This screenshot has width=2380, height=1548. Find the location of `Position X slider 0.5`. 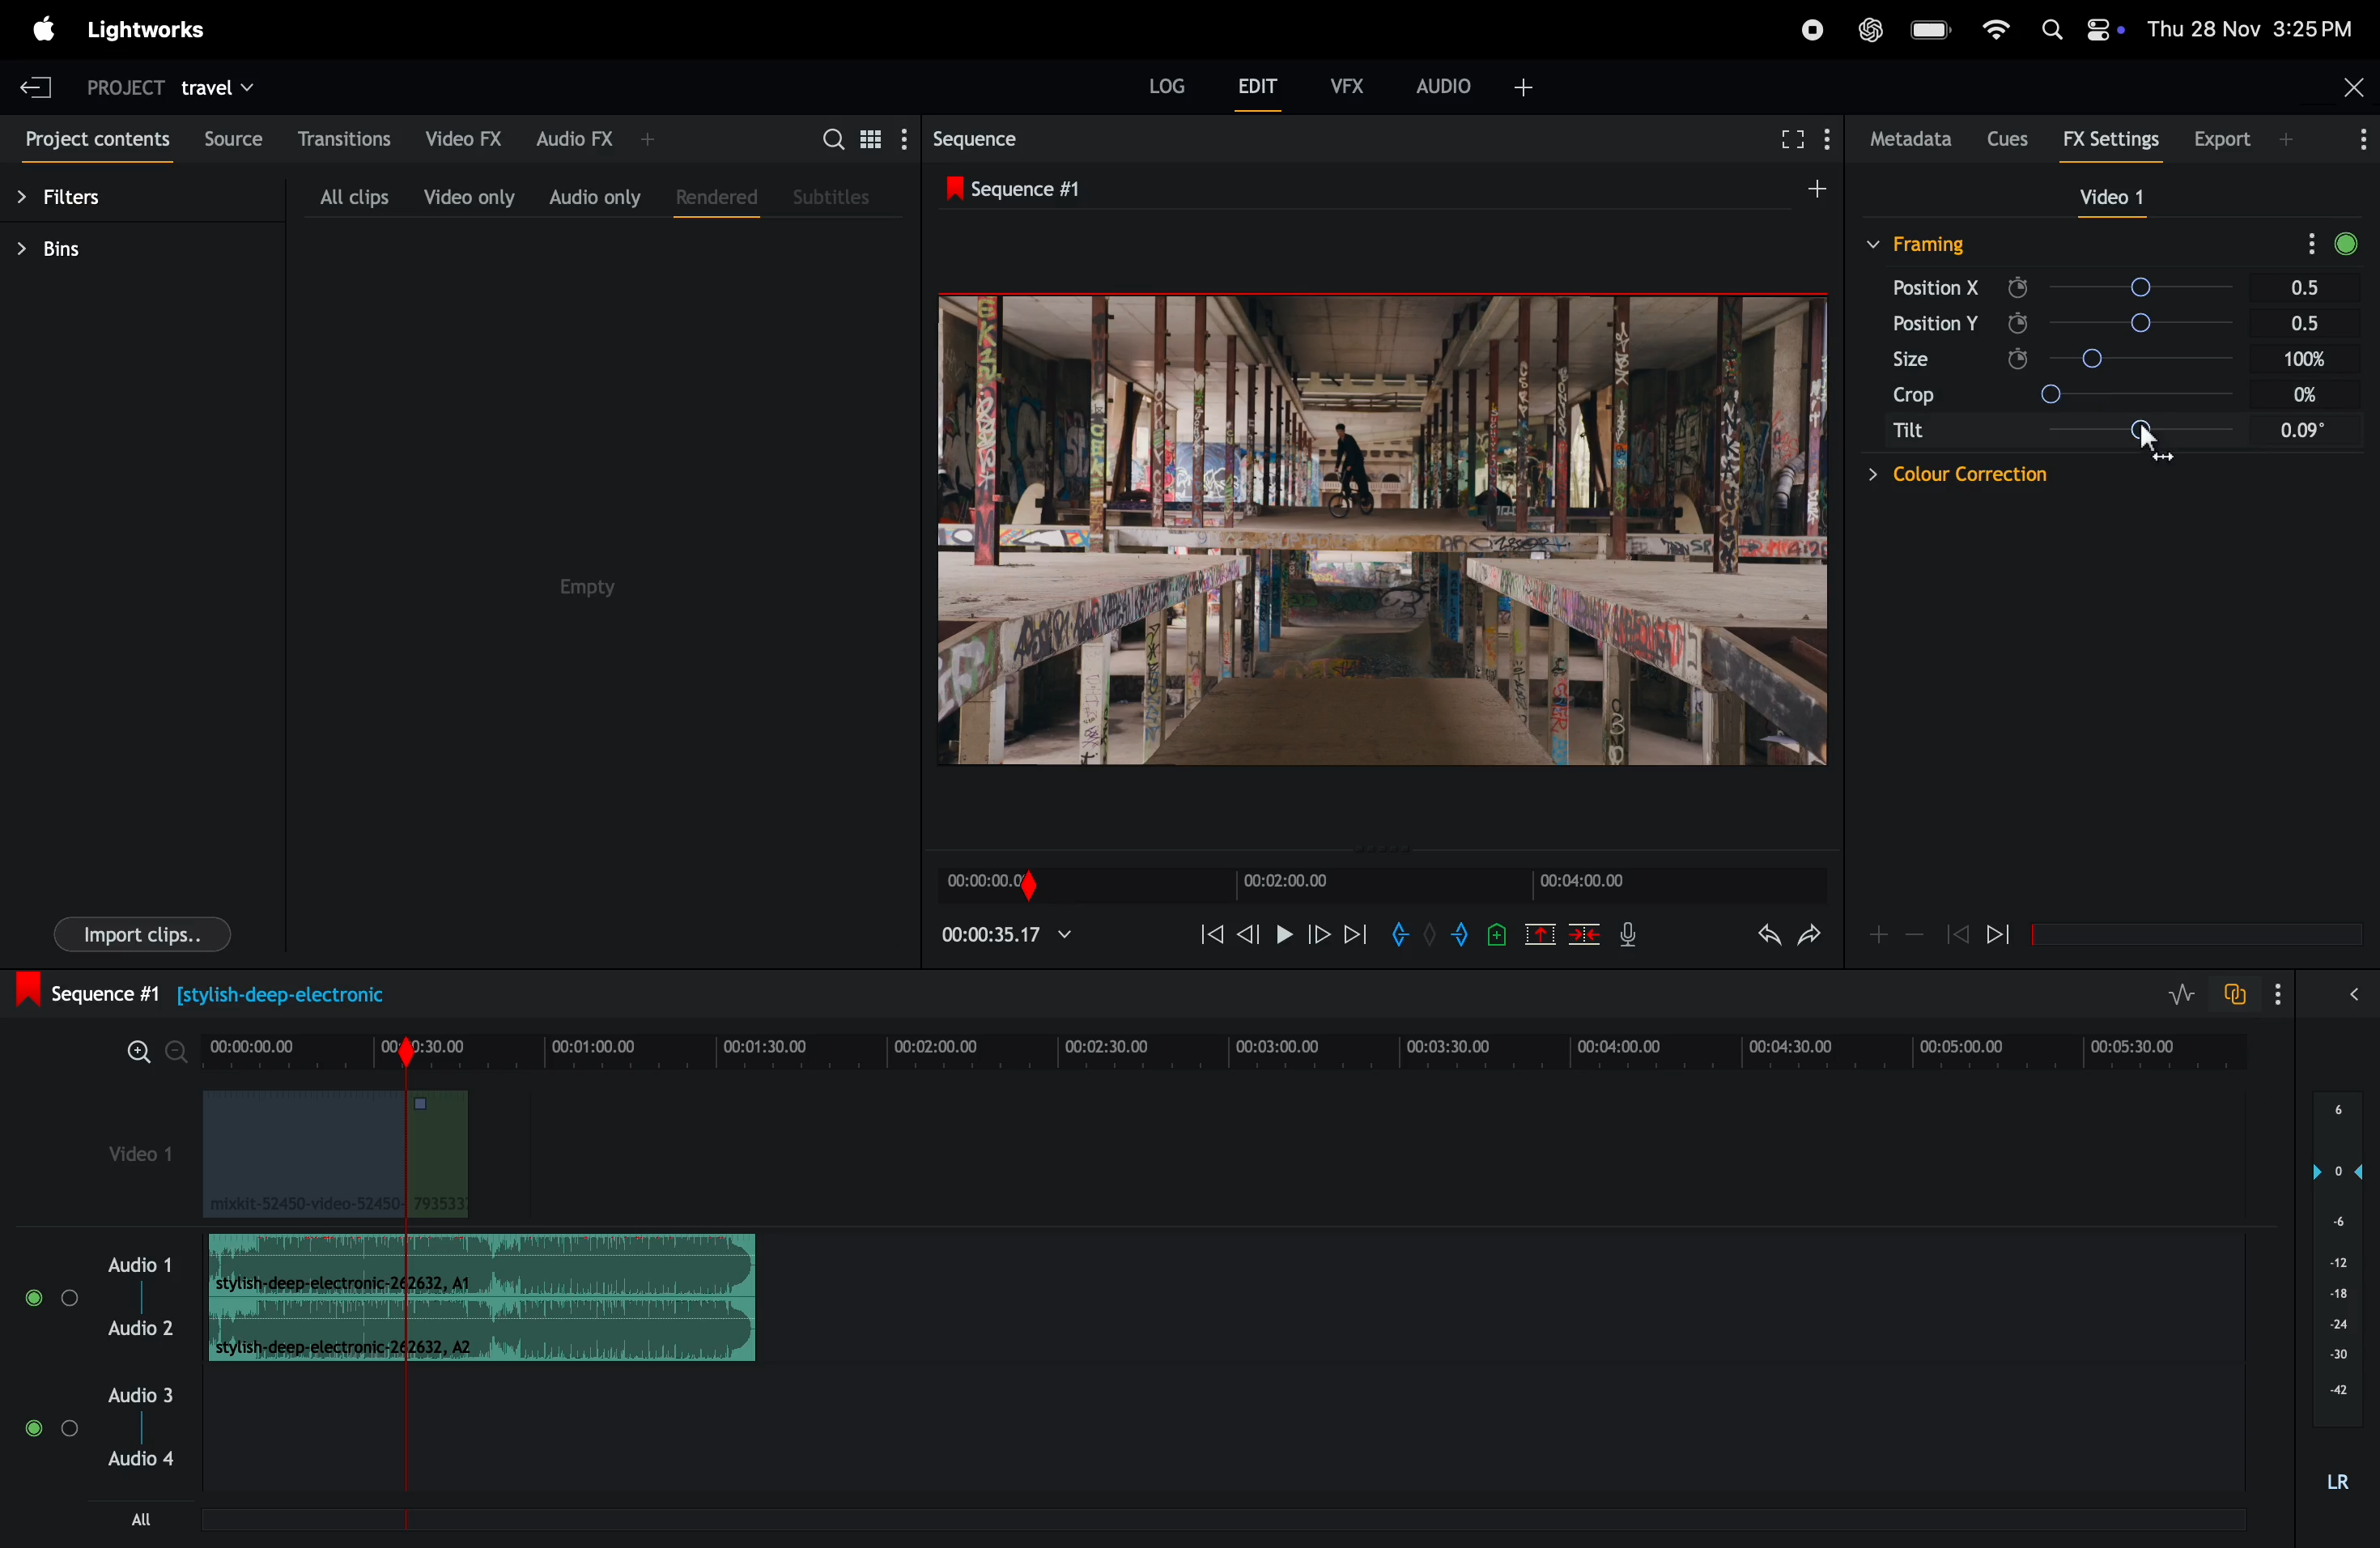

Position X slider 0.5 is located at coordinates (2192, 286).